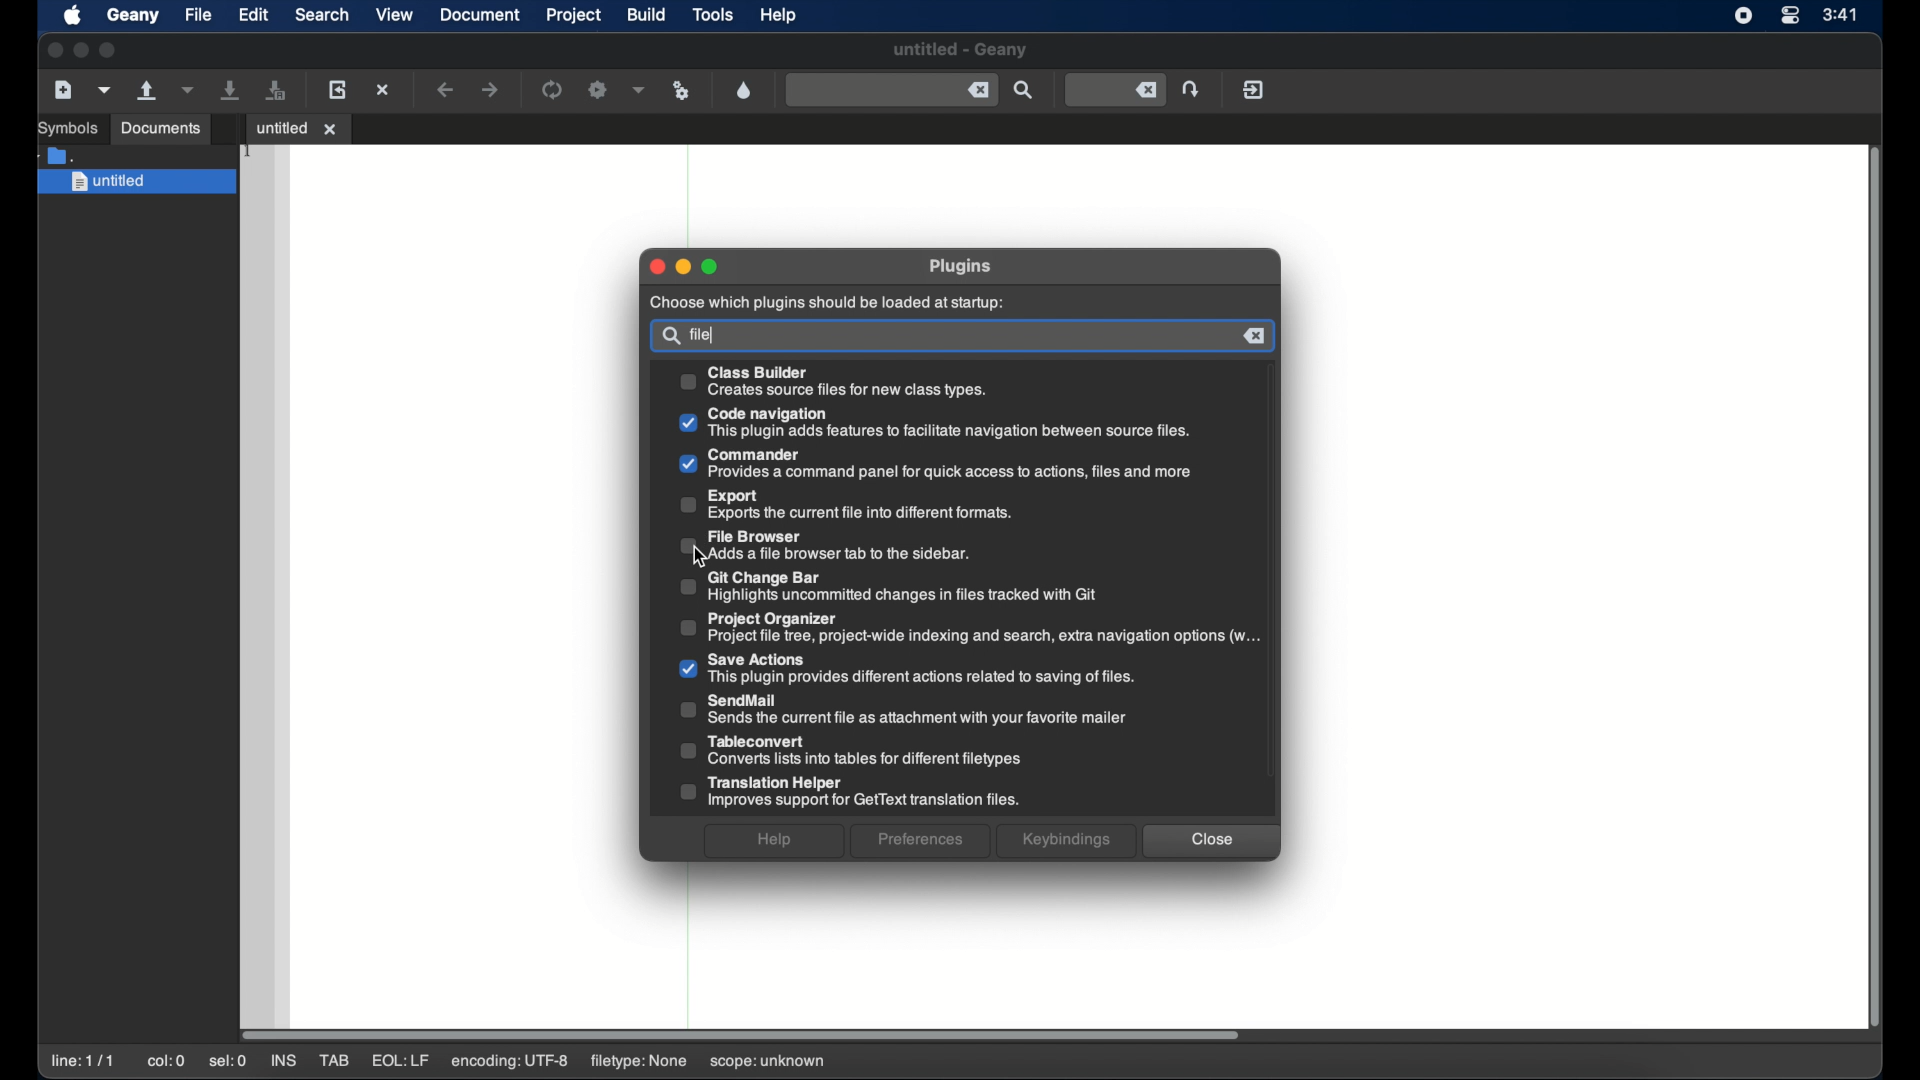  Describe the element at coordinates (159, 129) in the screenshot. I see `documents` at that location.